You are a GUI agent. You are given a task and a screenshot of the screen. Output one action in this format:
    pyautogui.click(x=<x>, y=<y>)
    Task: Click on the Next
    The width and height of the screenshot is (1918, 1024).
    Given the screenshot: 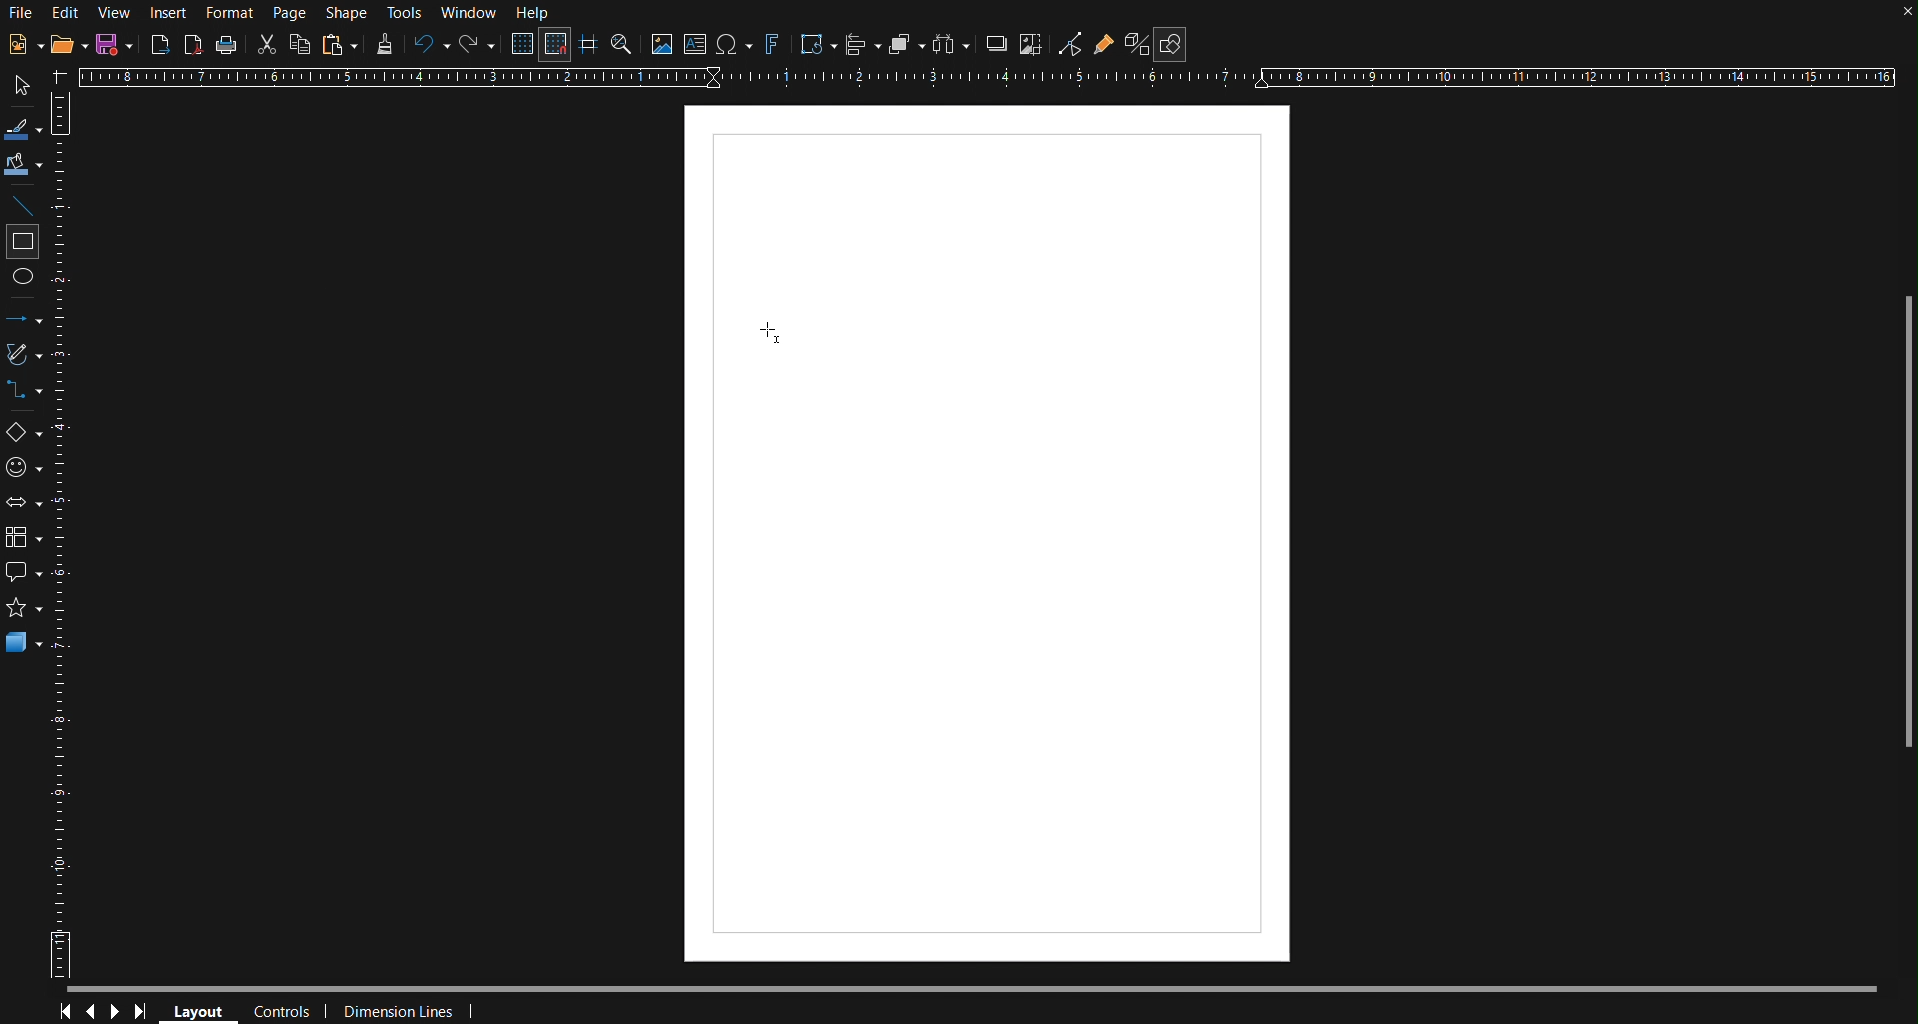 What is the action you would take?
    pyautogui.click(x=116, y=1012)
    